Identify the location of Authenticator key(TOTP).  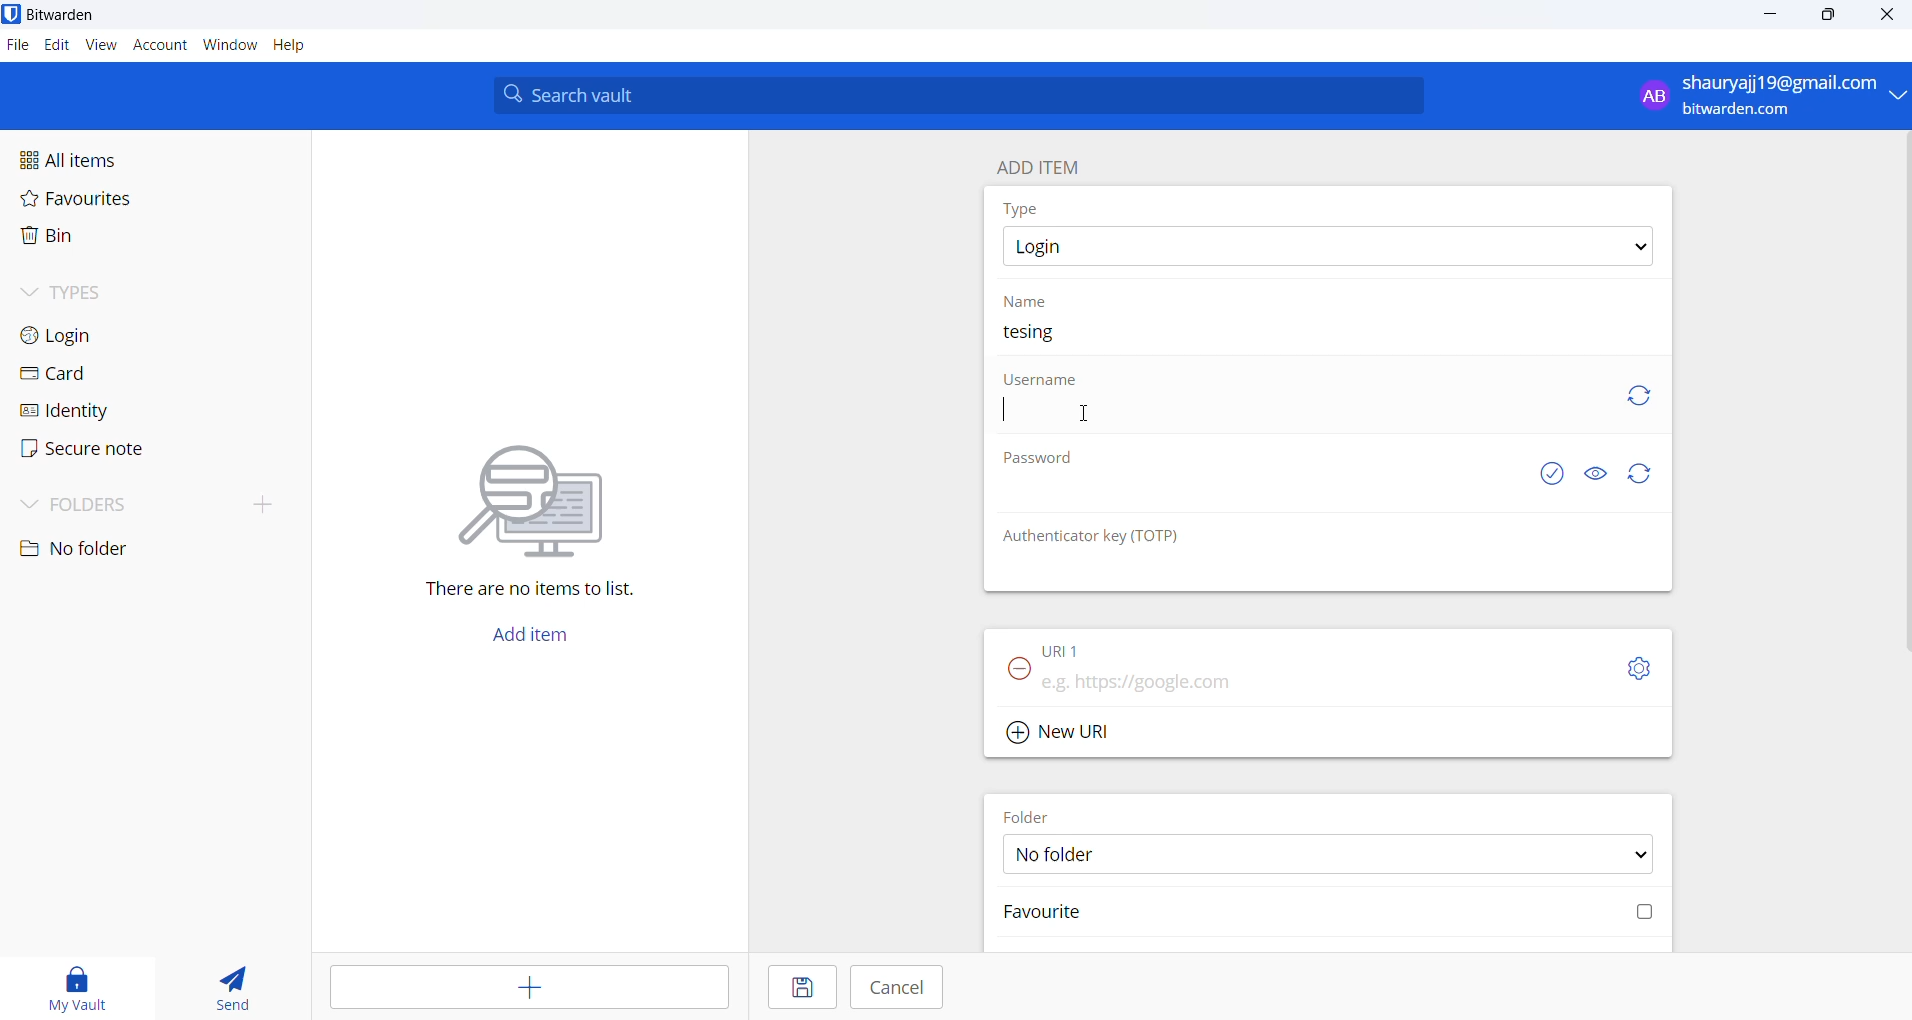
(1093, 537).